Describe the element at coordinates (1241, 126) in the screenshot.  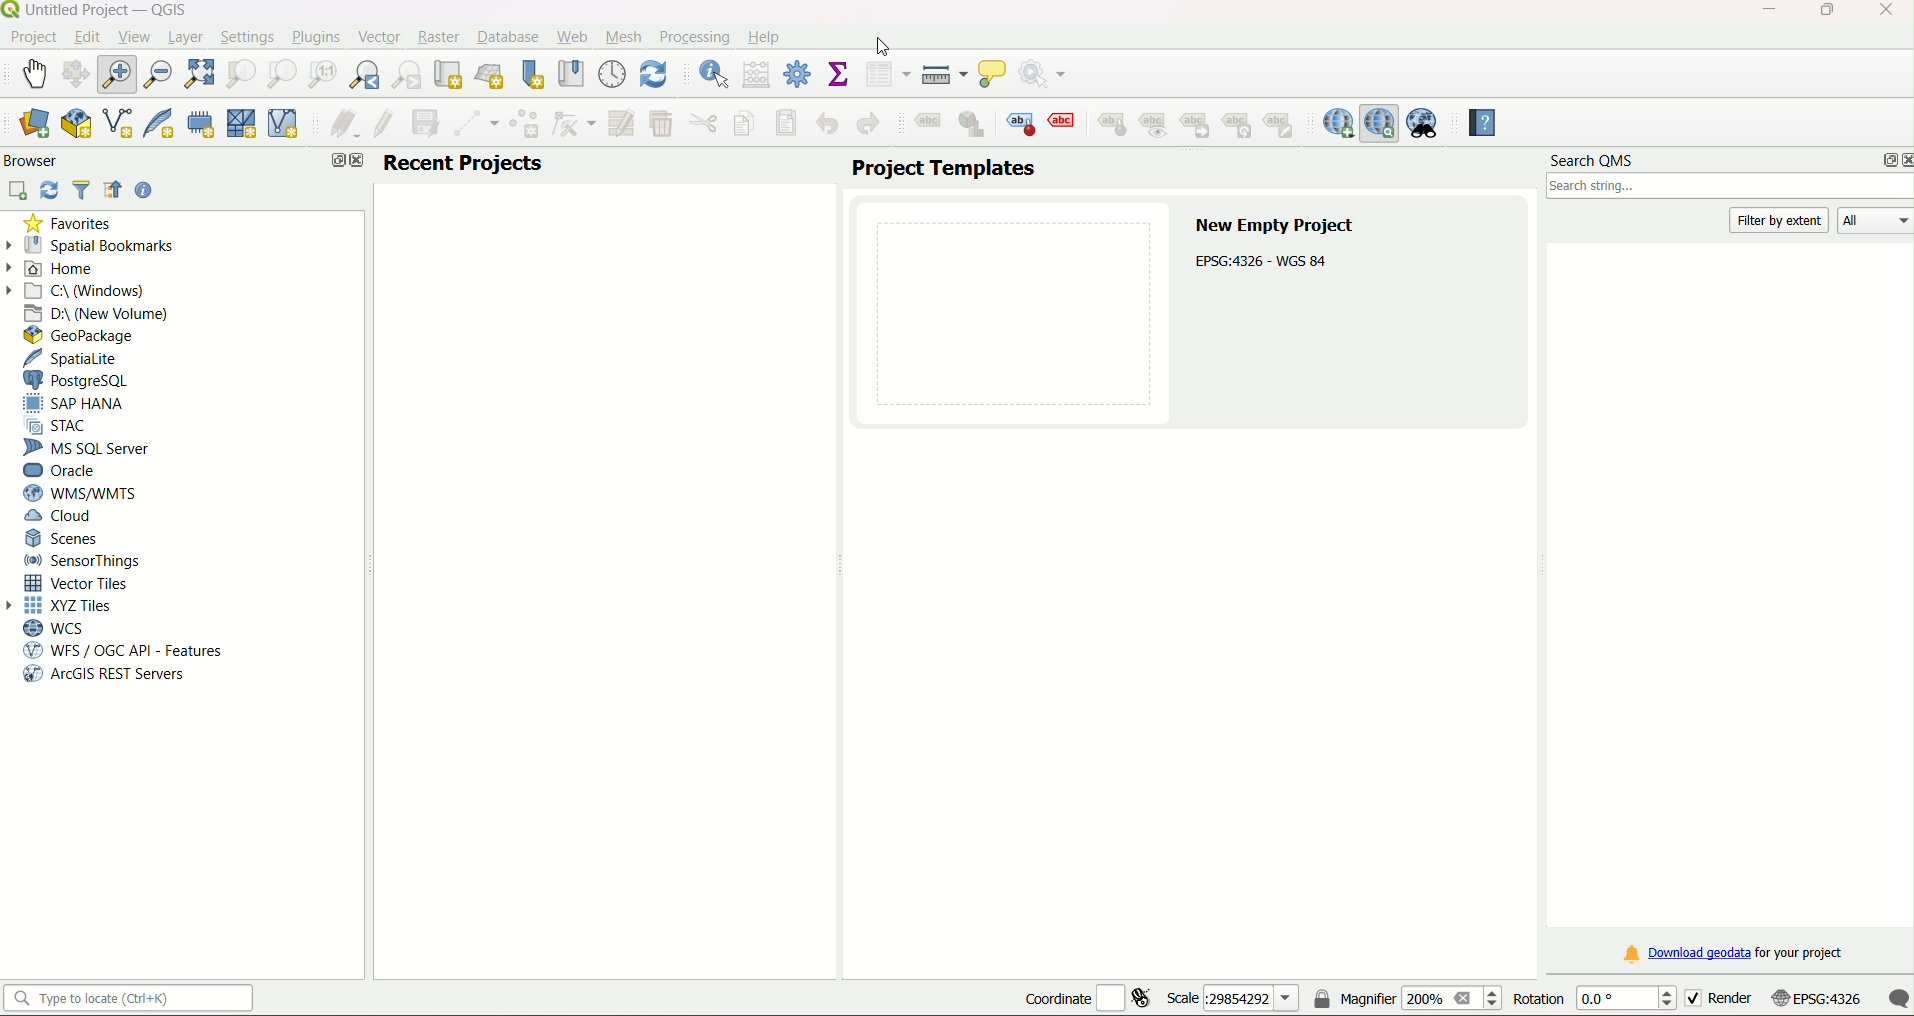
I see `rotate label` at that location.